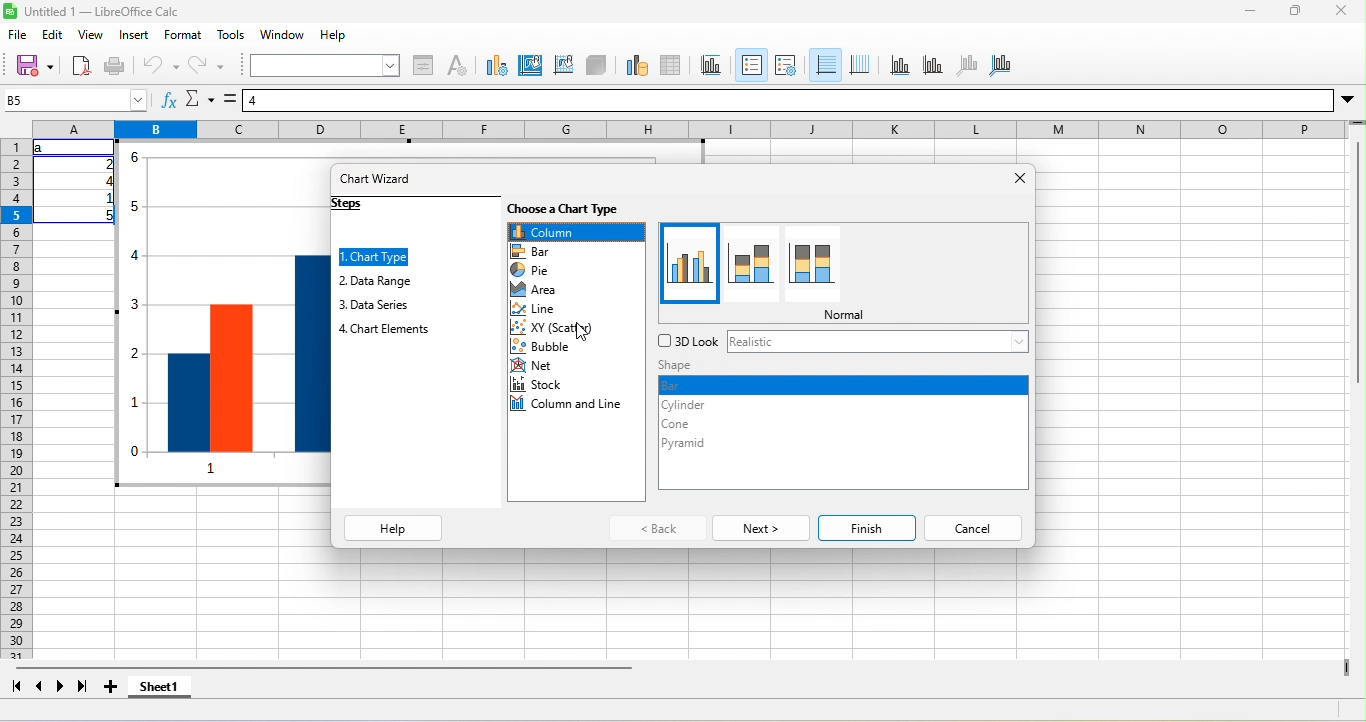 This screenshot has height=722, width=1366. Describe the element at coordinates (577, 269) in the screenshot. I see `pie` at that location.